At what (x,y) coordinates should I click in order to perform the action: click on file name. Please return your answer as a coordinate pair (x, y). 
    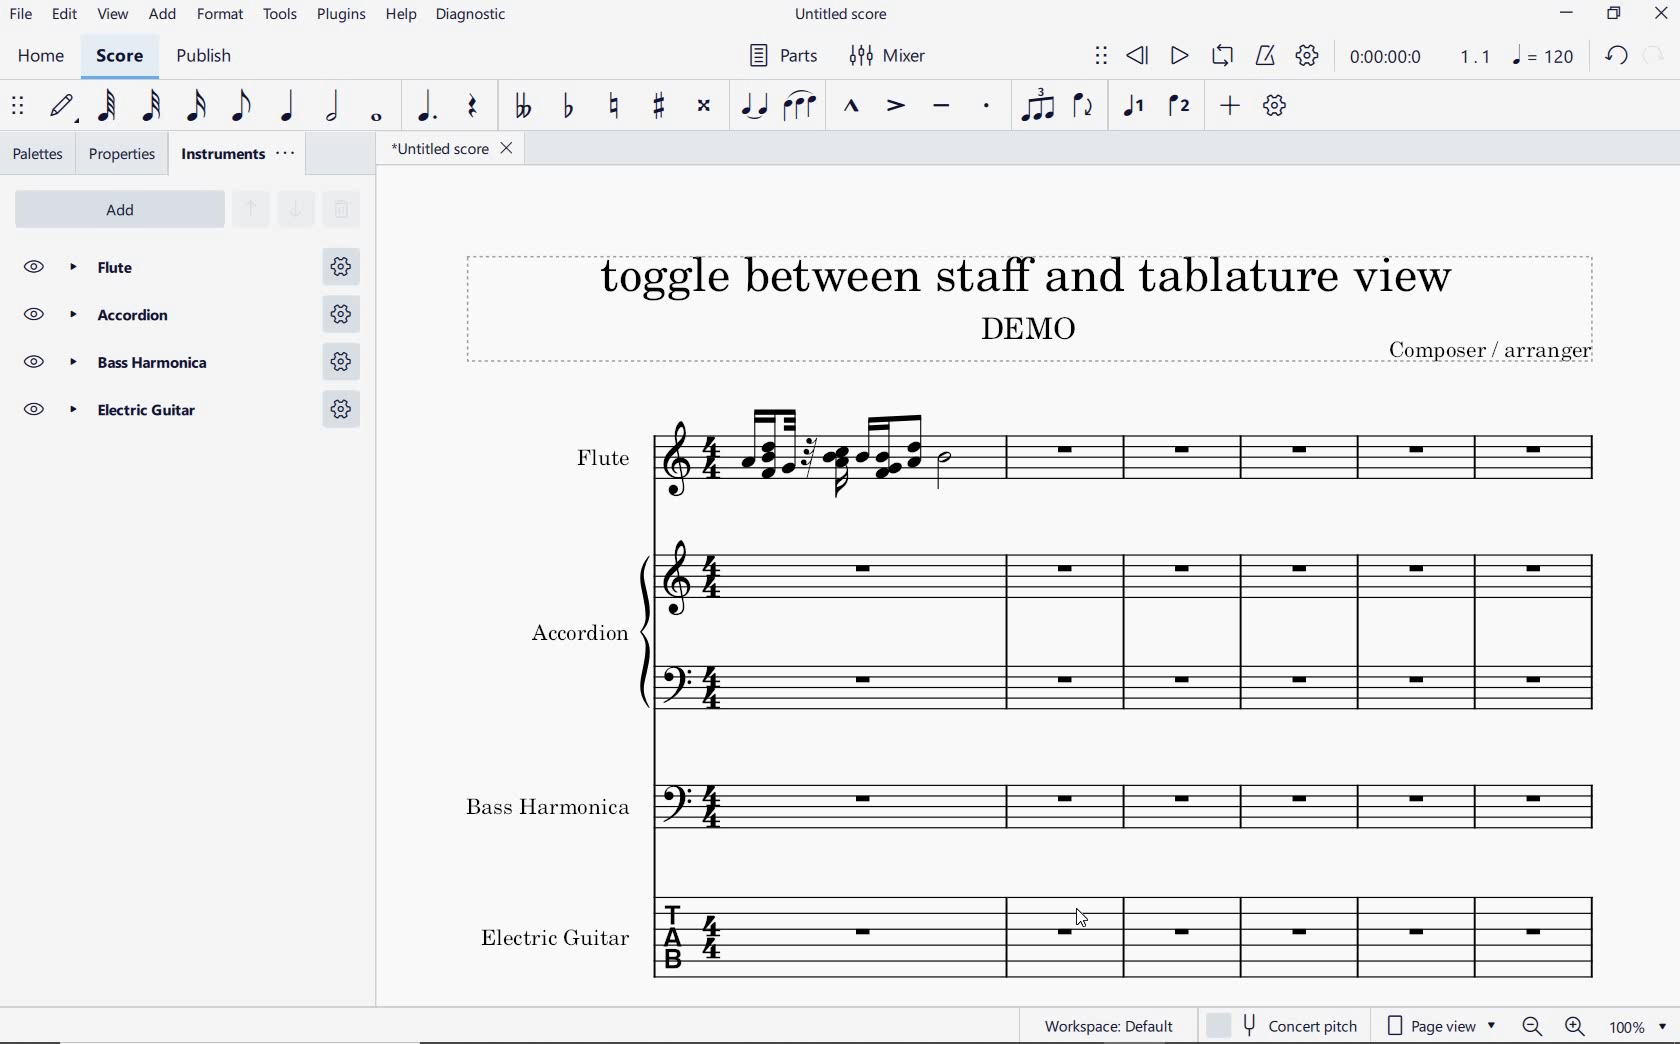
    Looking at the image, I should click on (840, 14).